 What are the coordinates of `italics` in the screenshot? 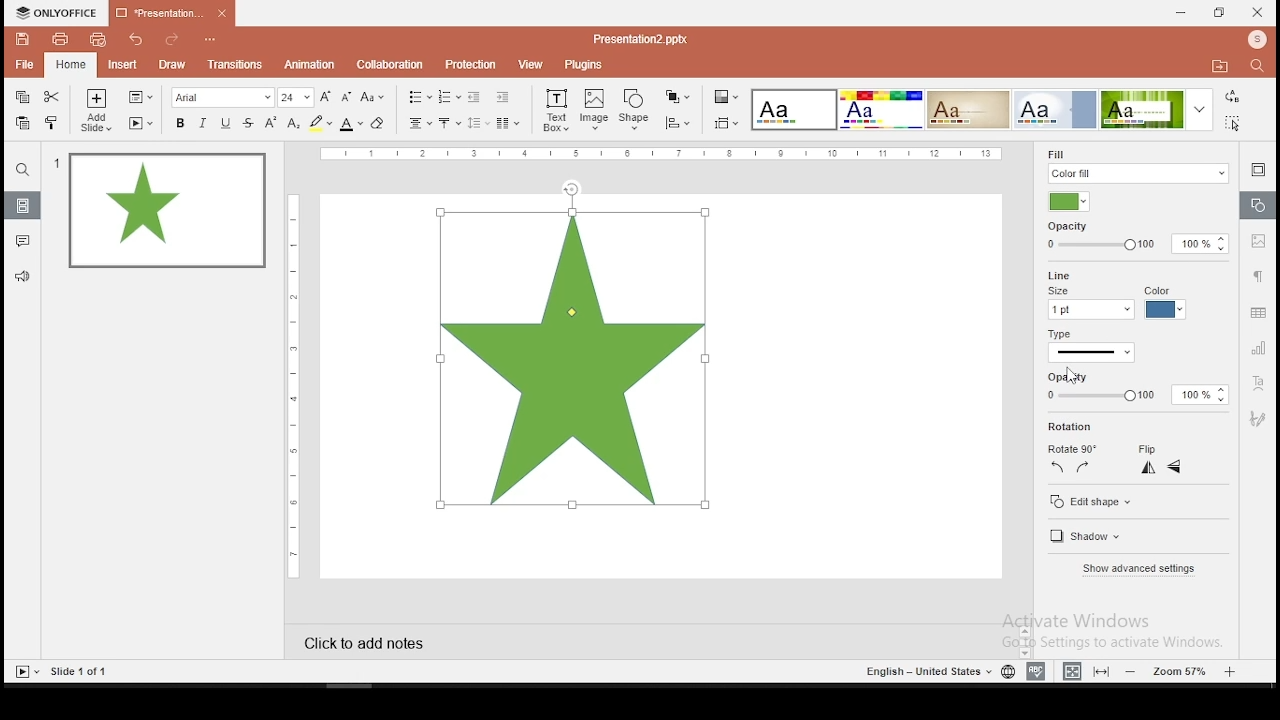 It's located at (202, 123).